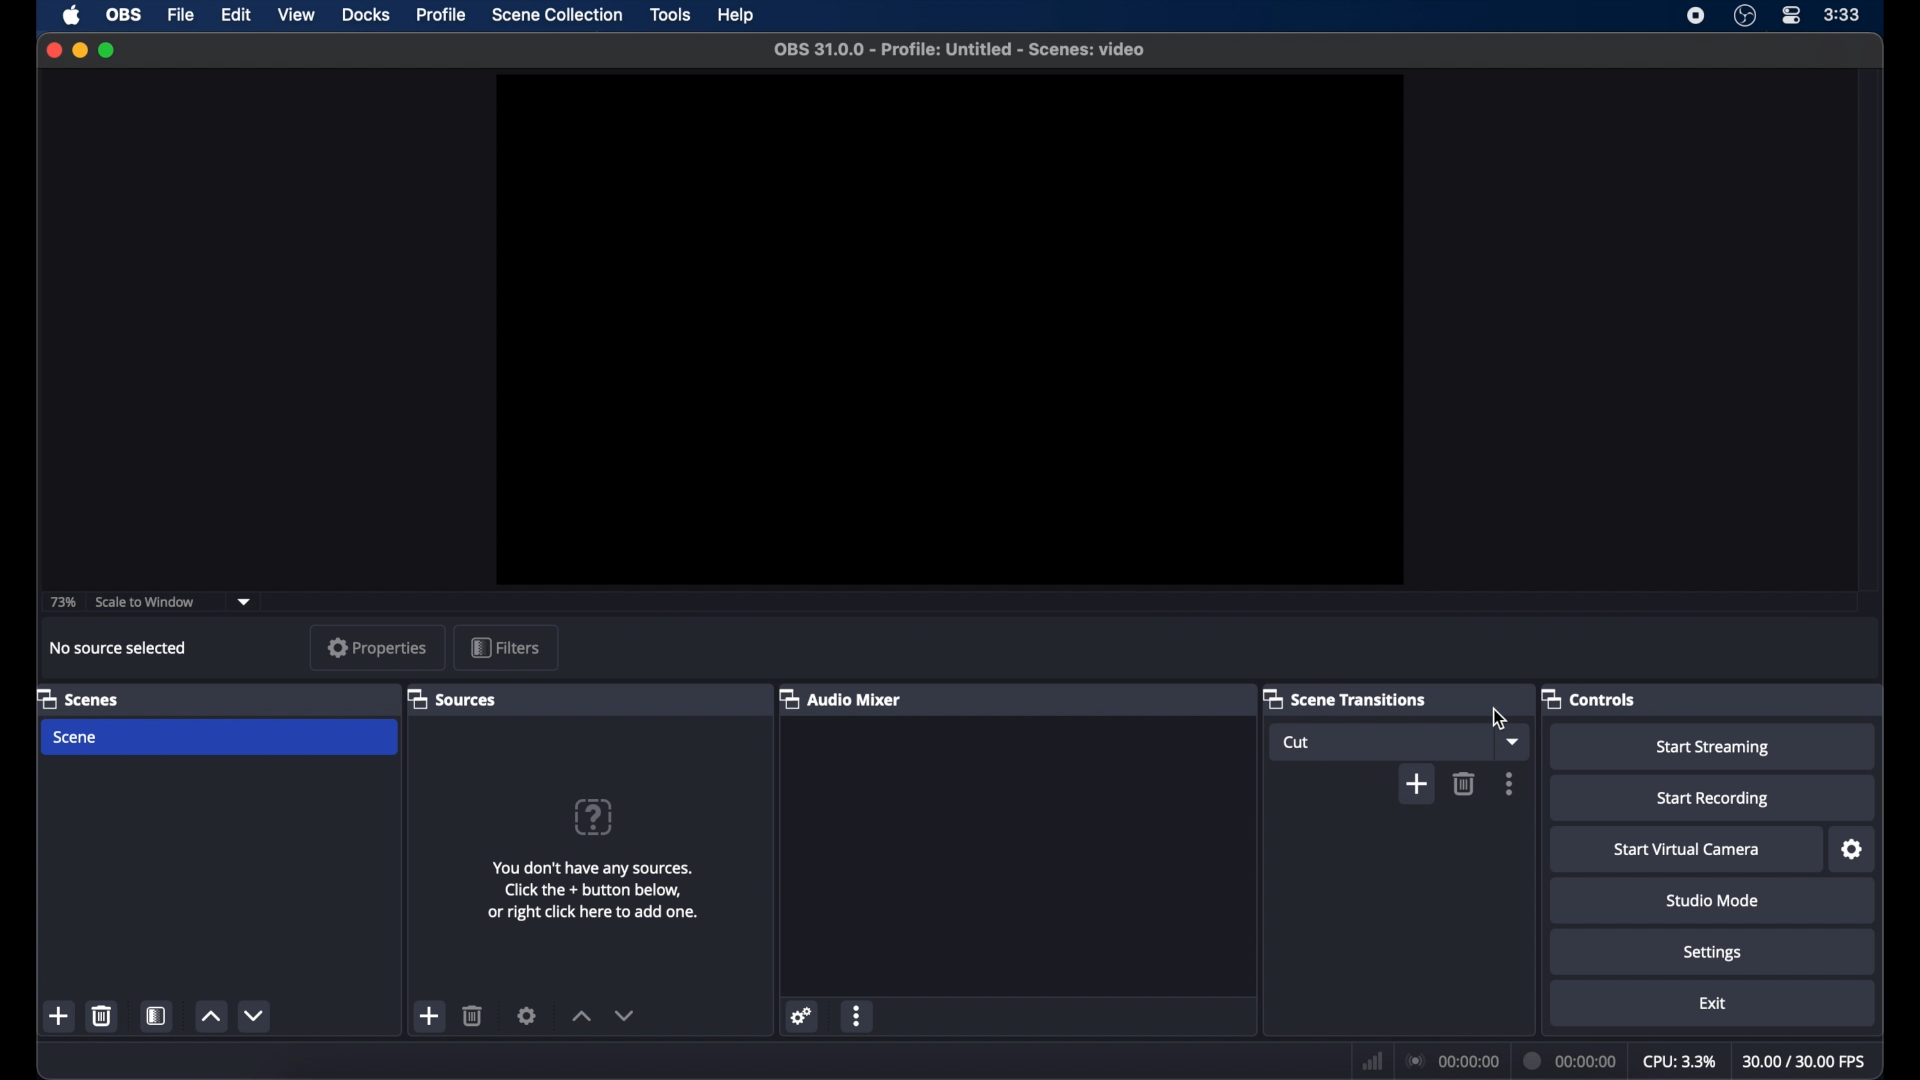 This screenshot has width=1920, height=1080. I want to click on increment, so click(580, 1017).